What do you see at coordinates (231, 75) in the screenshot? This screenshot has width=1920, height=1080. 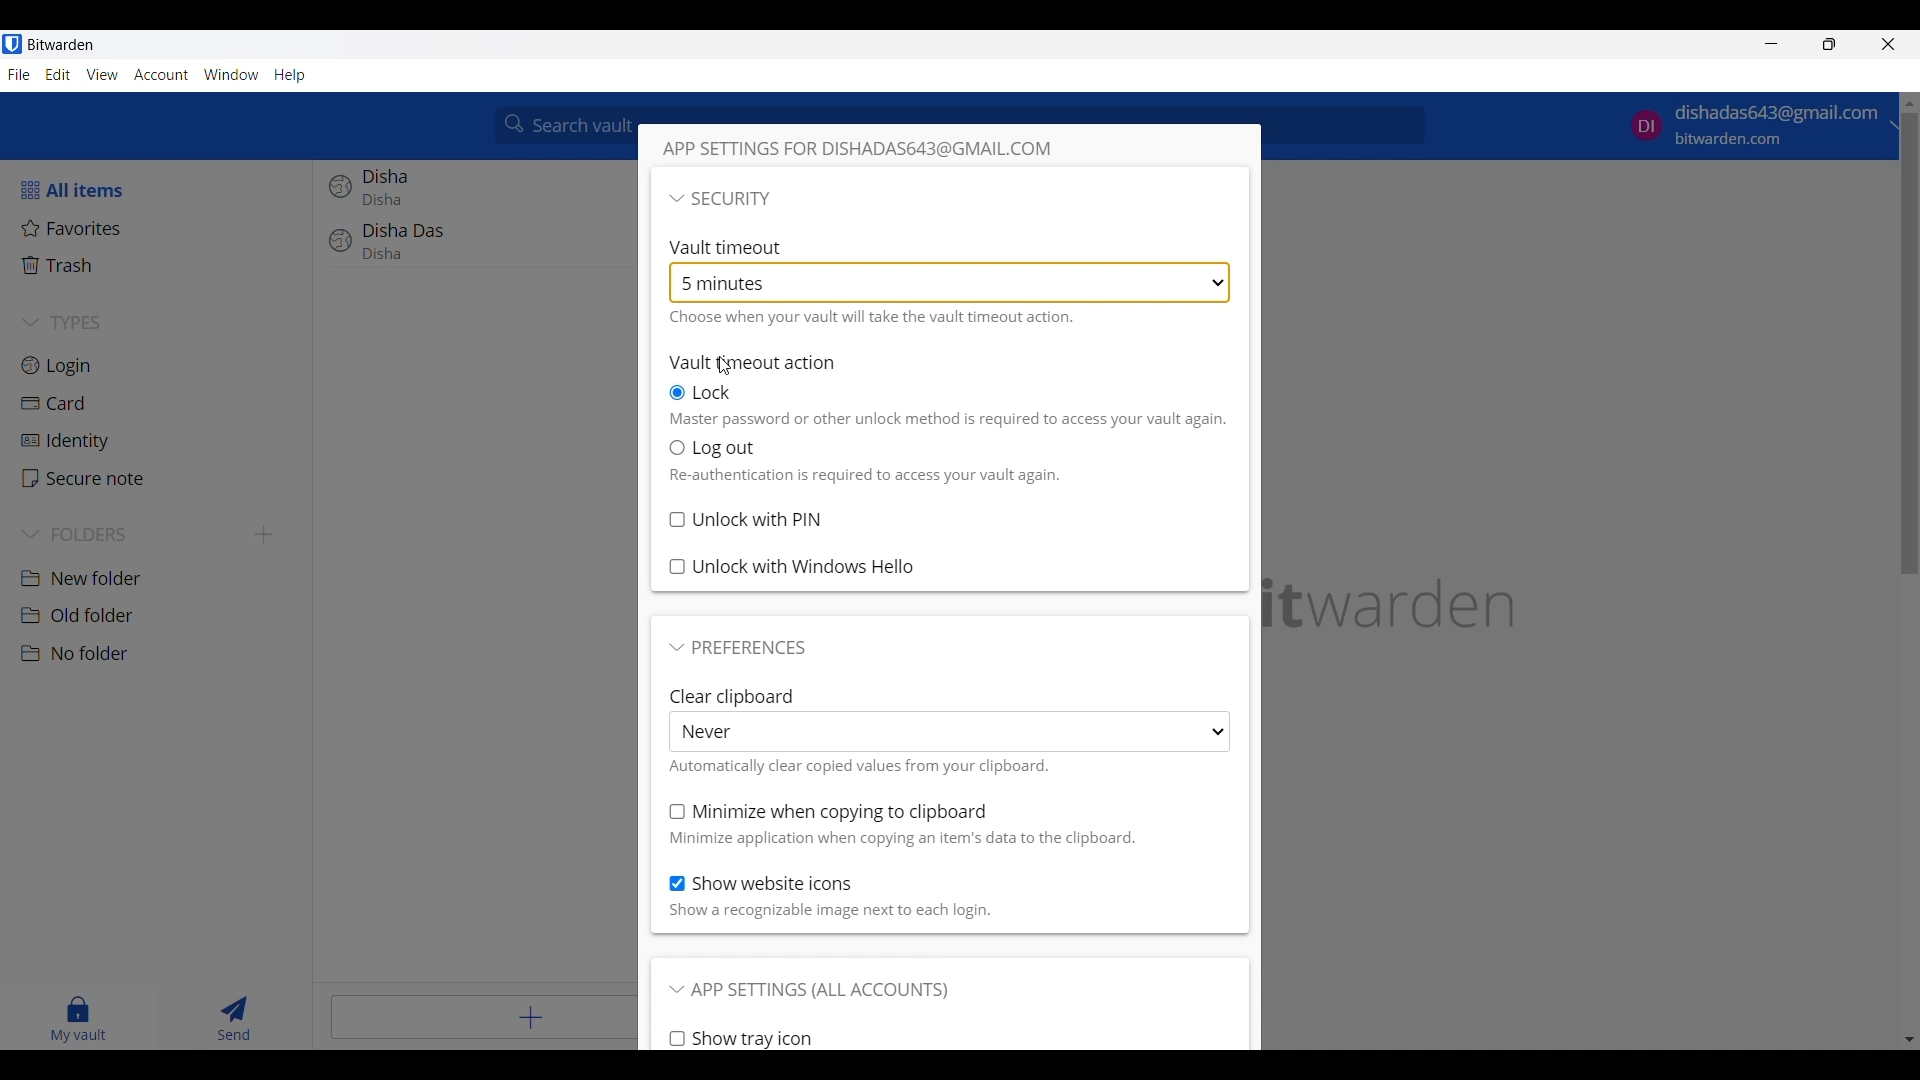 I see `Window menu` at bounding box center [231, 75].